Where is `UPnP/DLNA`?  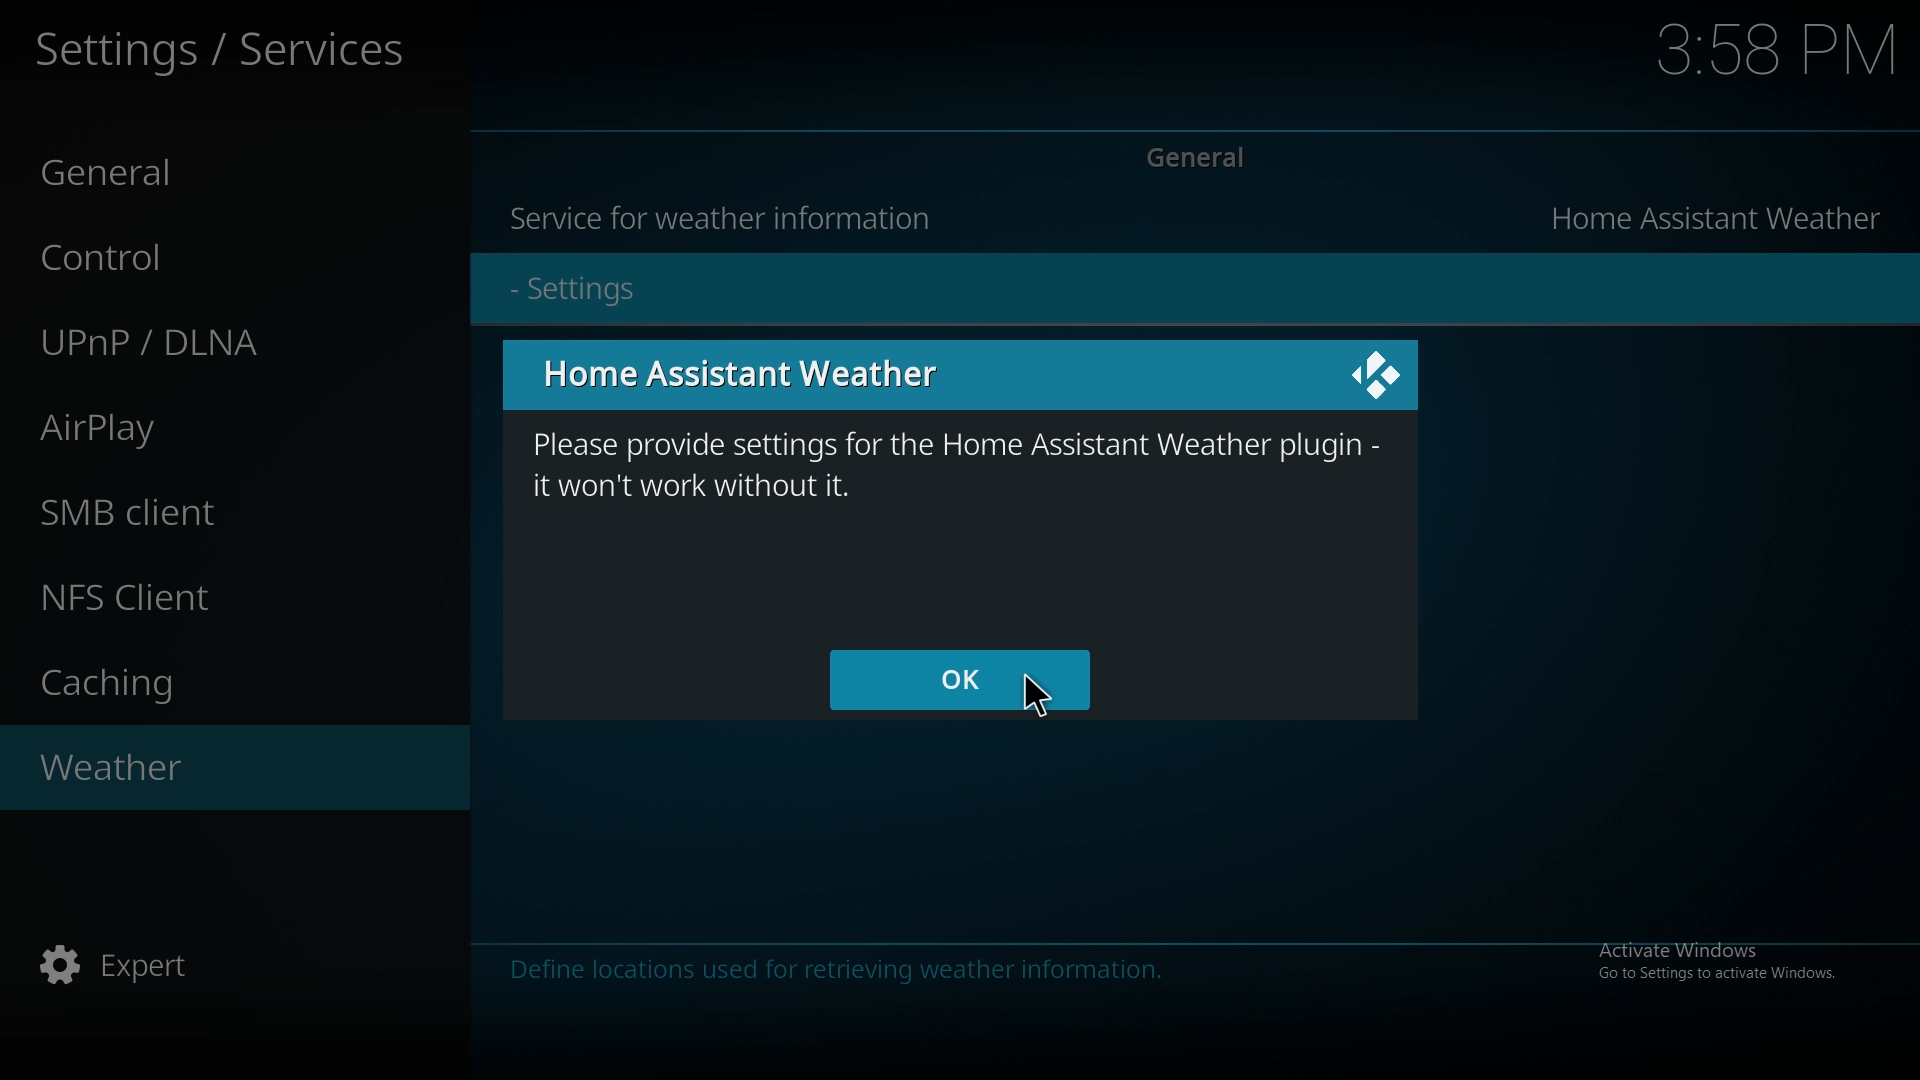
UPnP/DLNA is located at coordinates (193, 348).